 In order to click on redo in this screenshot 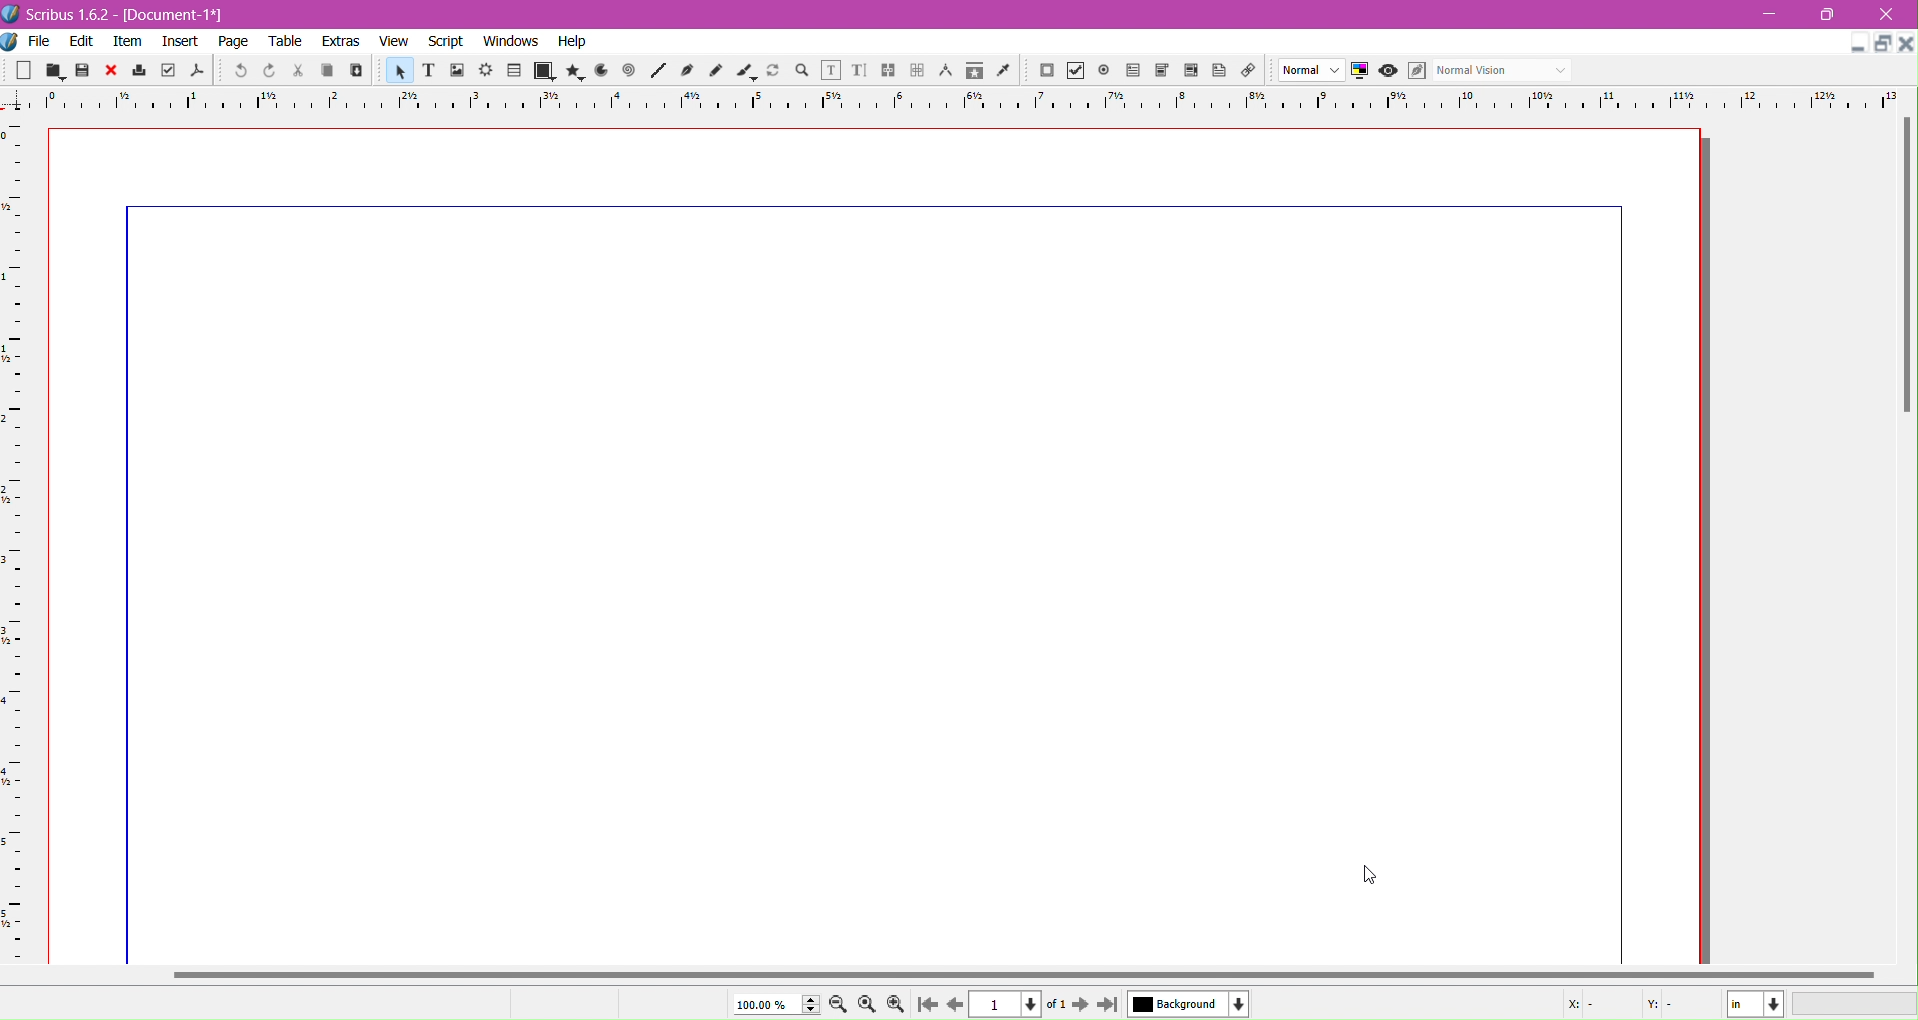, I will do `click(267, 71)`.